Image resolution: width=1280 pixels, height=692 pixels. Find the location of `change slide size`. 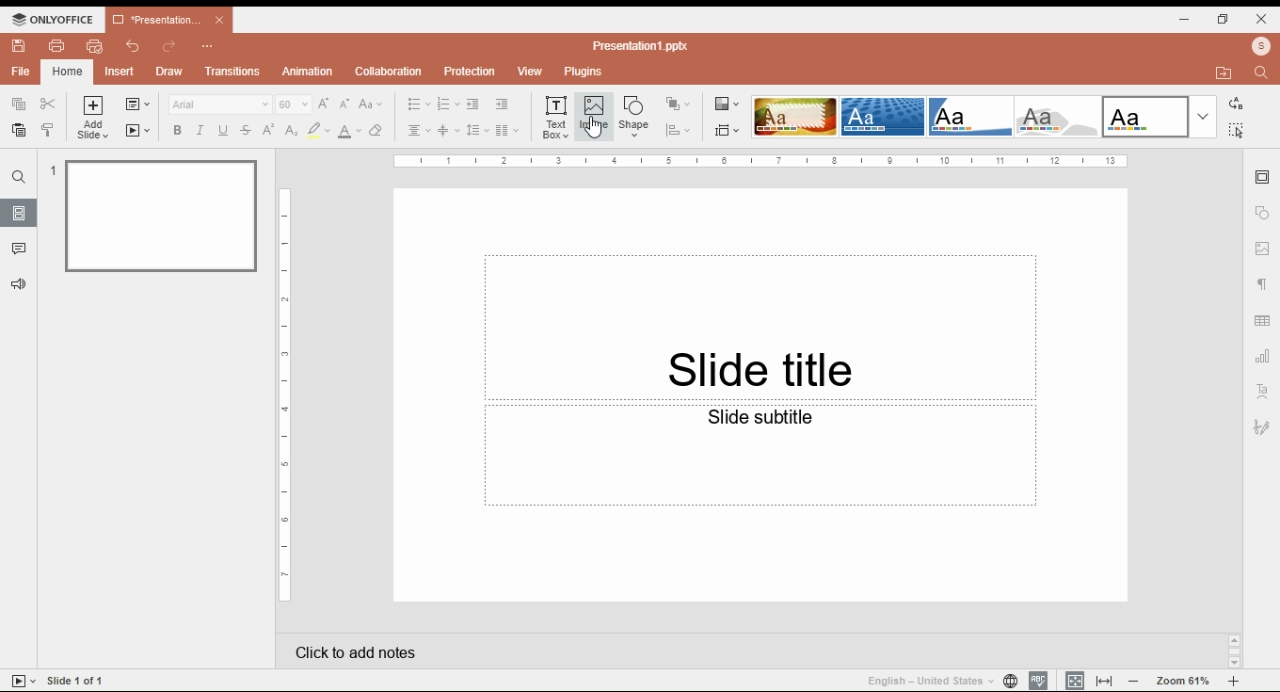

change slide size is located at coordinates (725, 130).